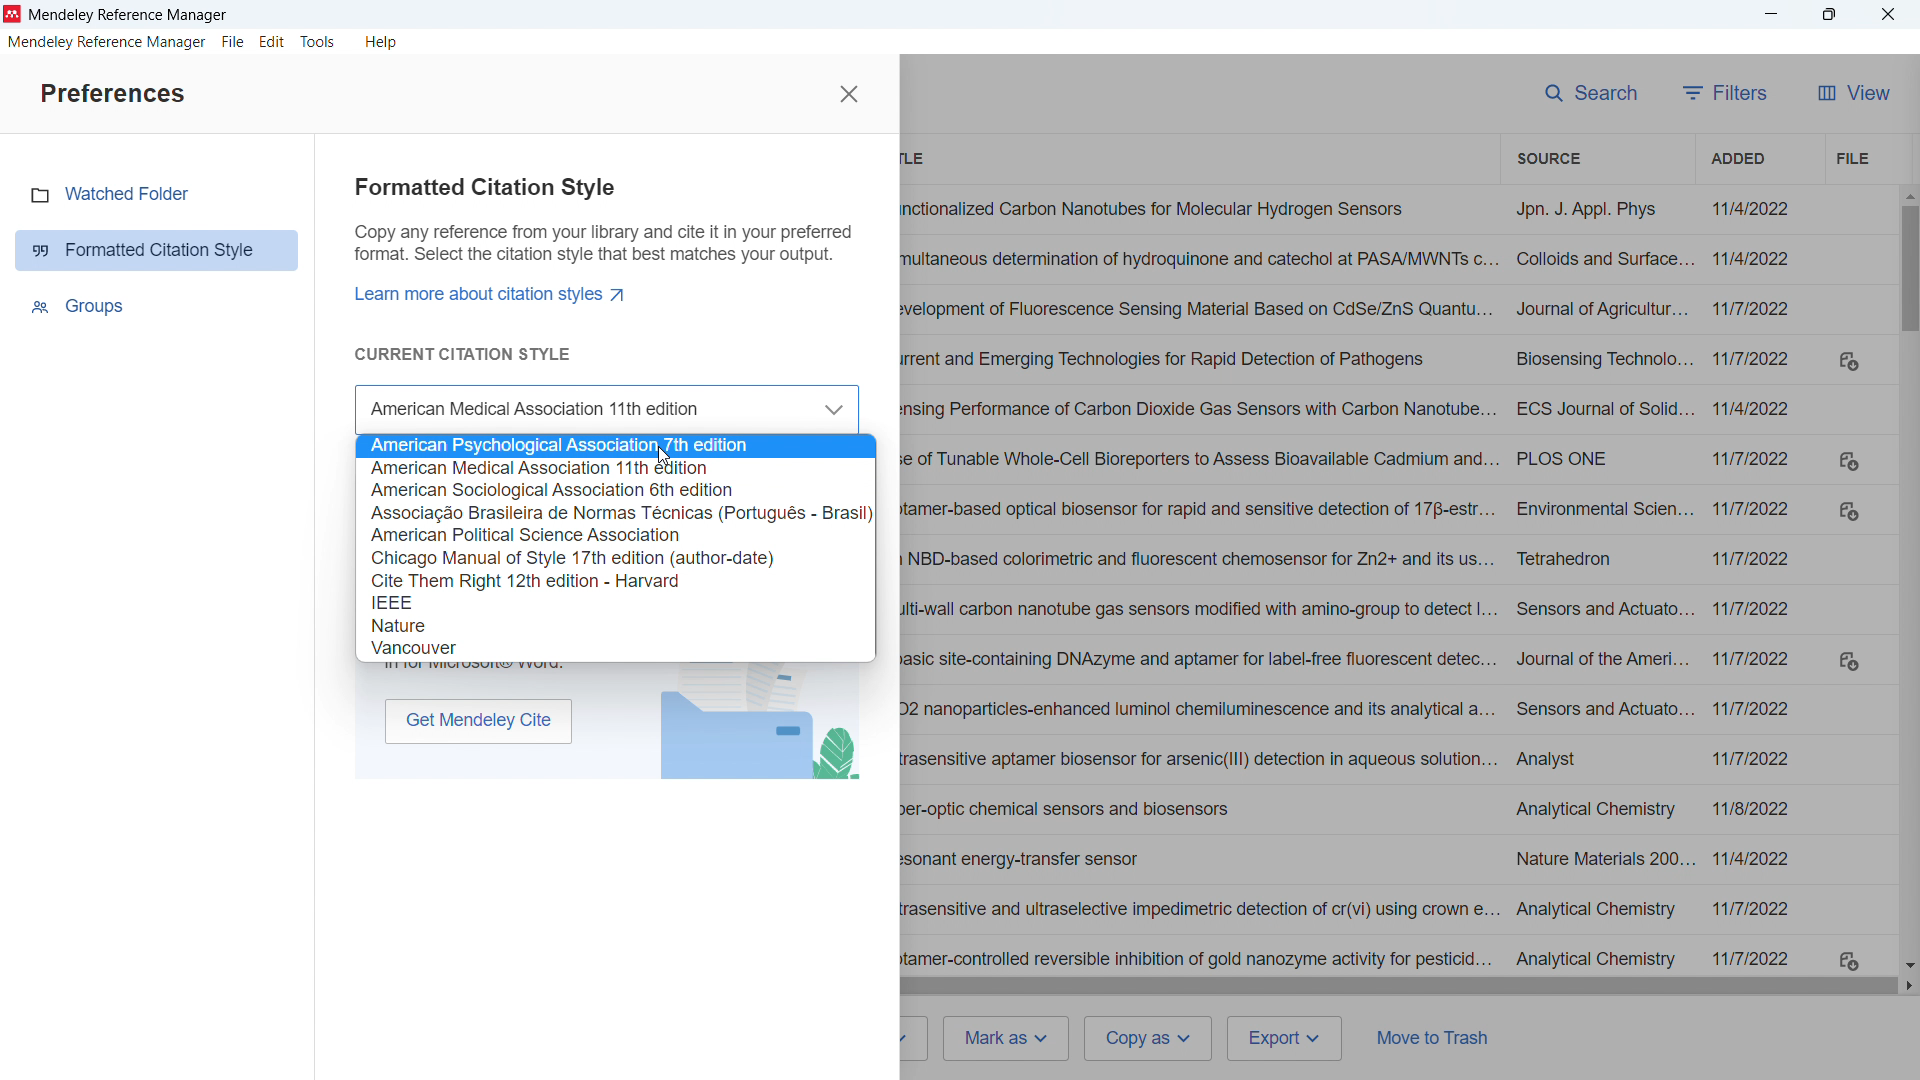  What do you see at coordinates (615, 446) in the screenshot?
I see `american psychological association 7th edition` at bounding box center [615, 446].